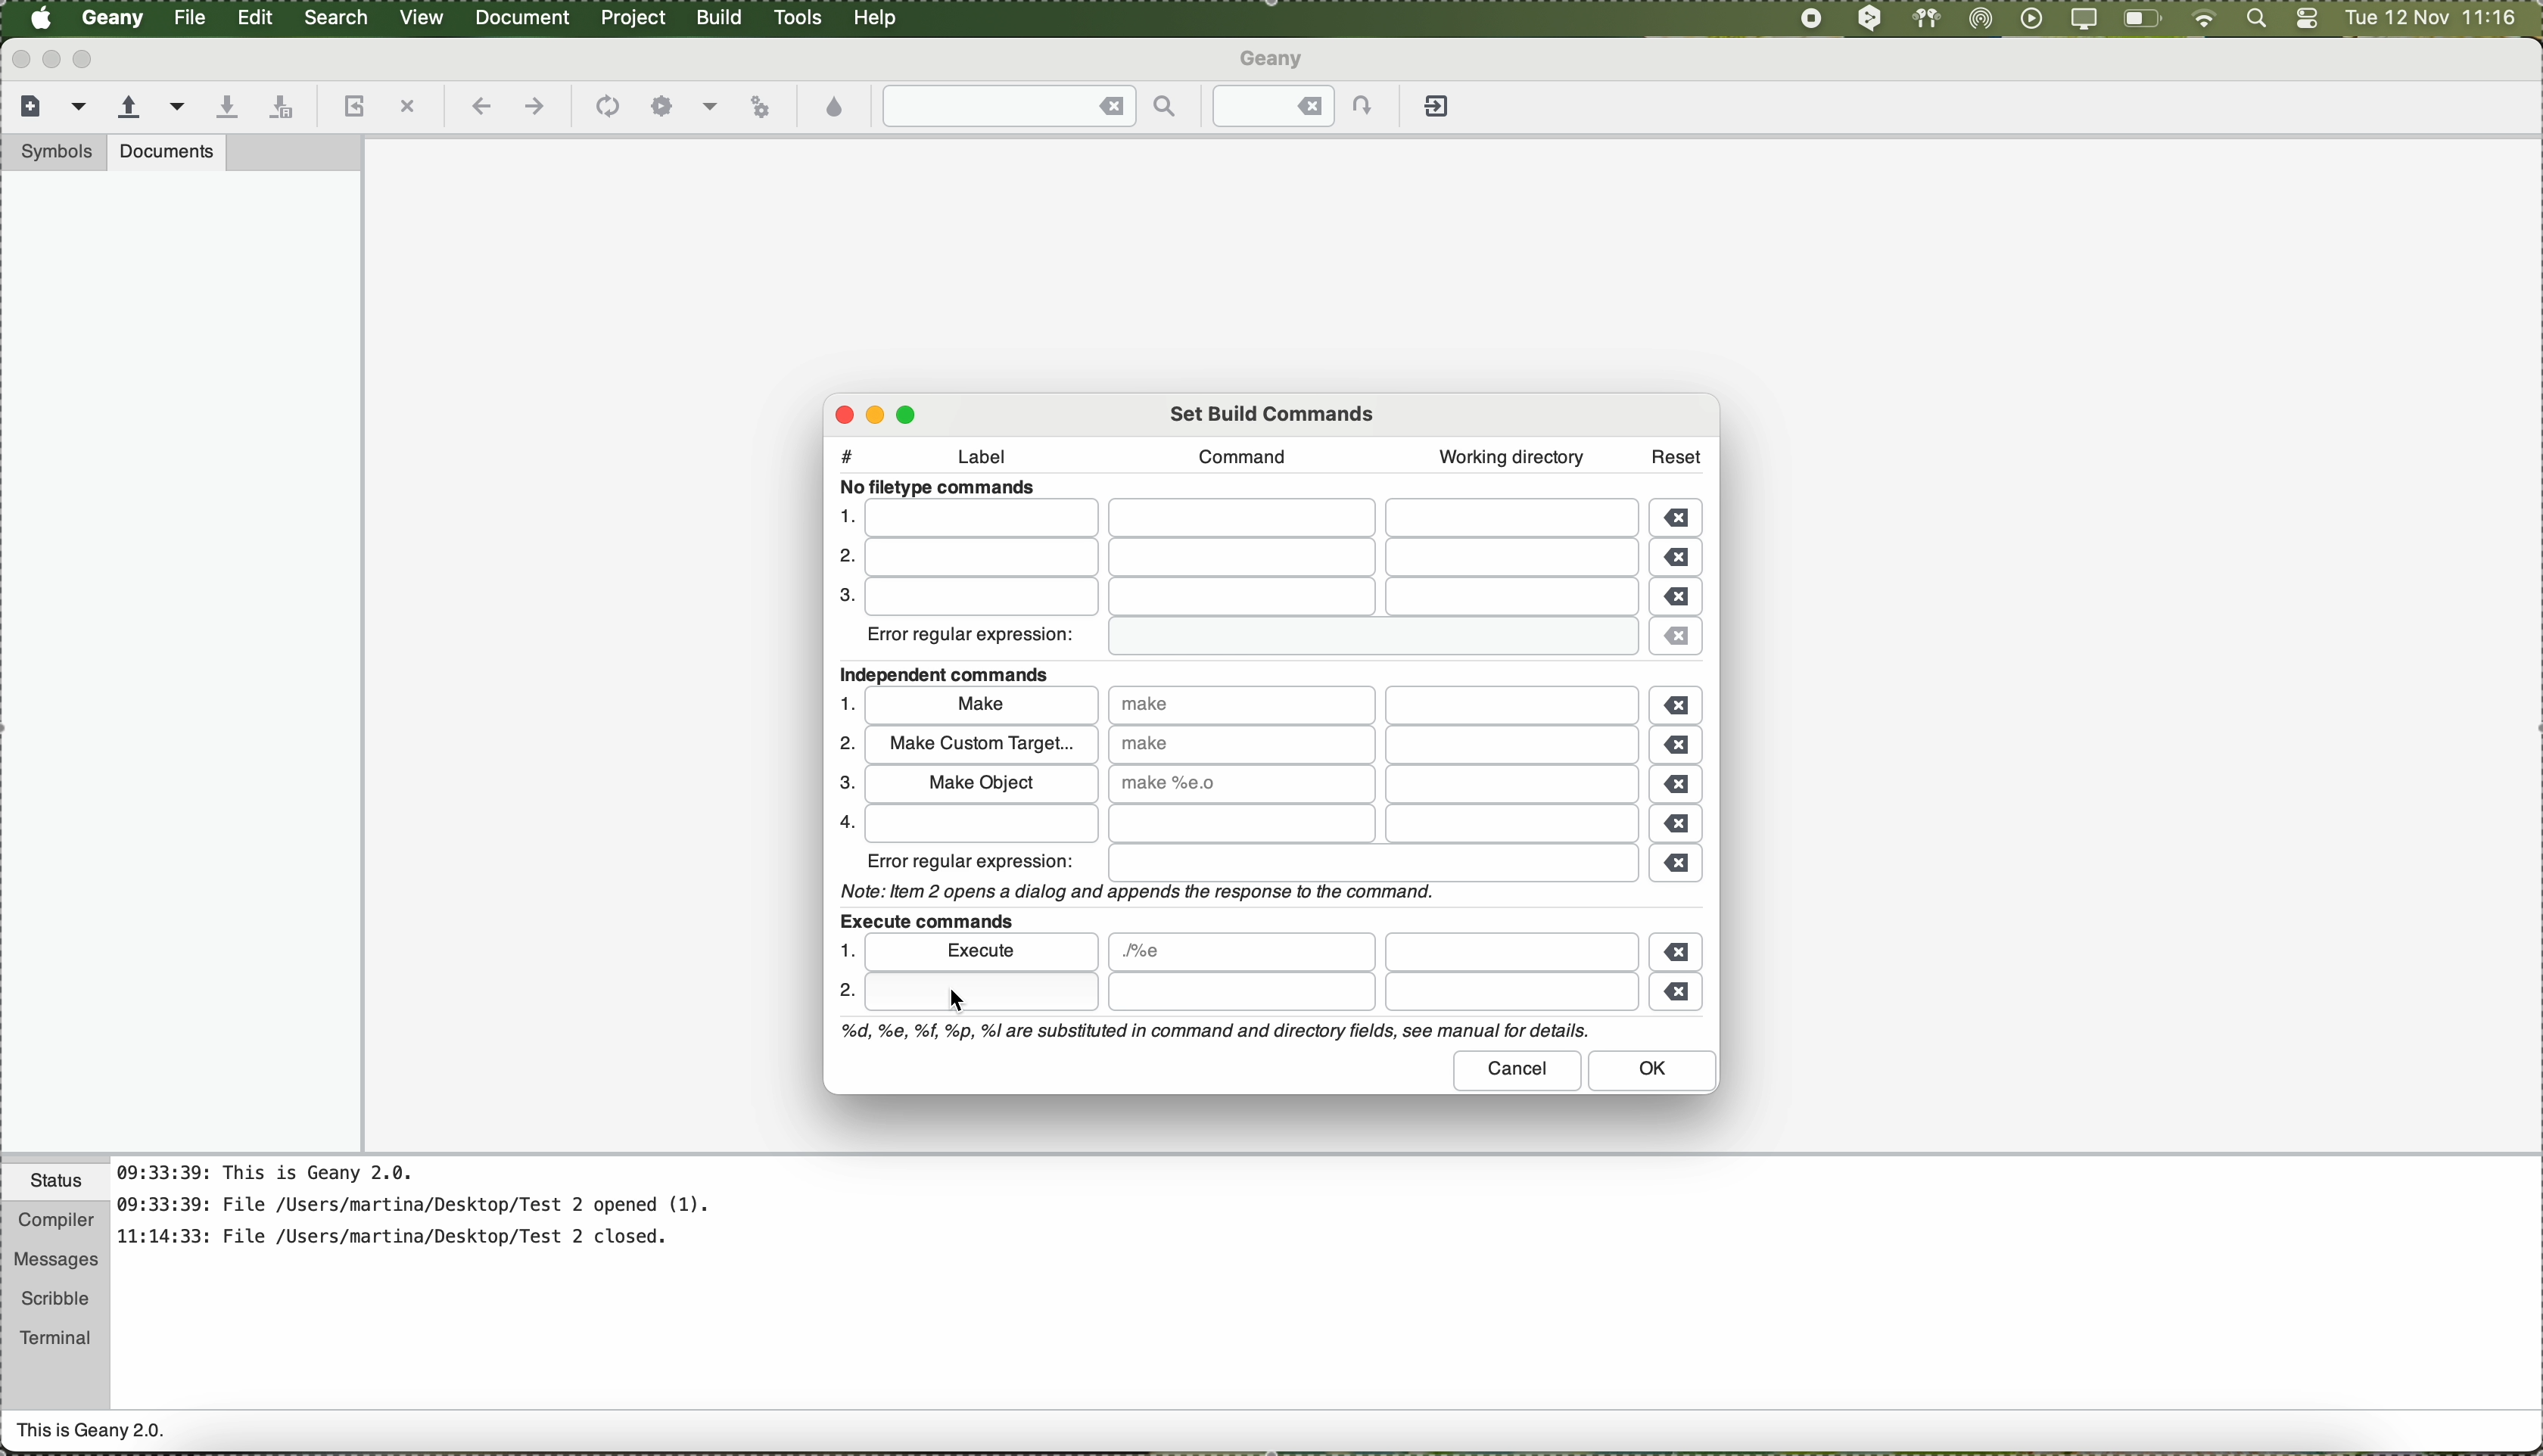 This screenshot has width=2543, height=1456. I want to click on maximize, so click(87, 59).